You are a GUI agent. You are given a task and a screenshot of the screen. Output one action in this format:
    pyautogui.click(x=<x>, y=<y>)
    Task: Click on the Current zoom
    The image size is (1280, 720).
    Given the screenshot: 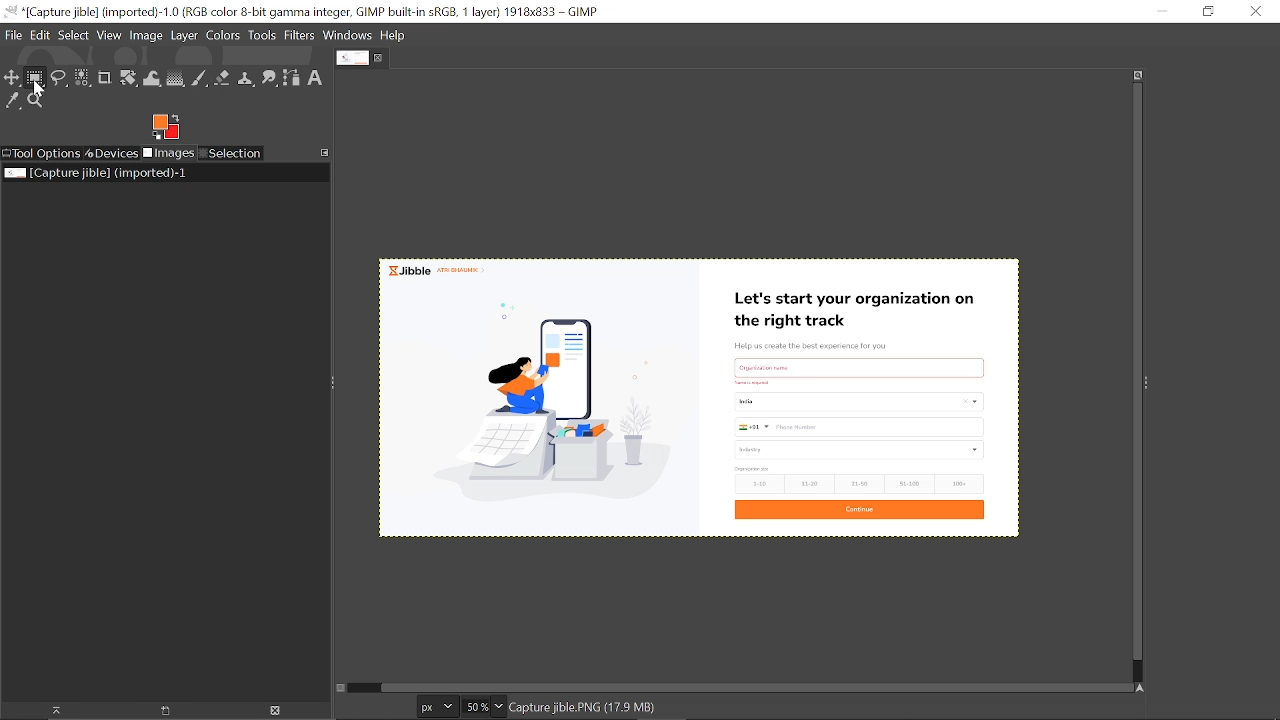 What is the action you would take?
    pyautogui.click(x=474, y=708)
    